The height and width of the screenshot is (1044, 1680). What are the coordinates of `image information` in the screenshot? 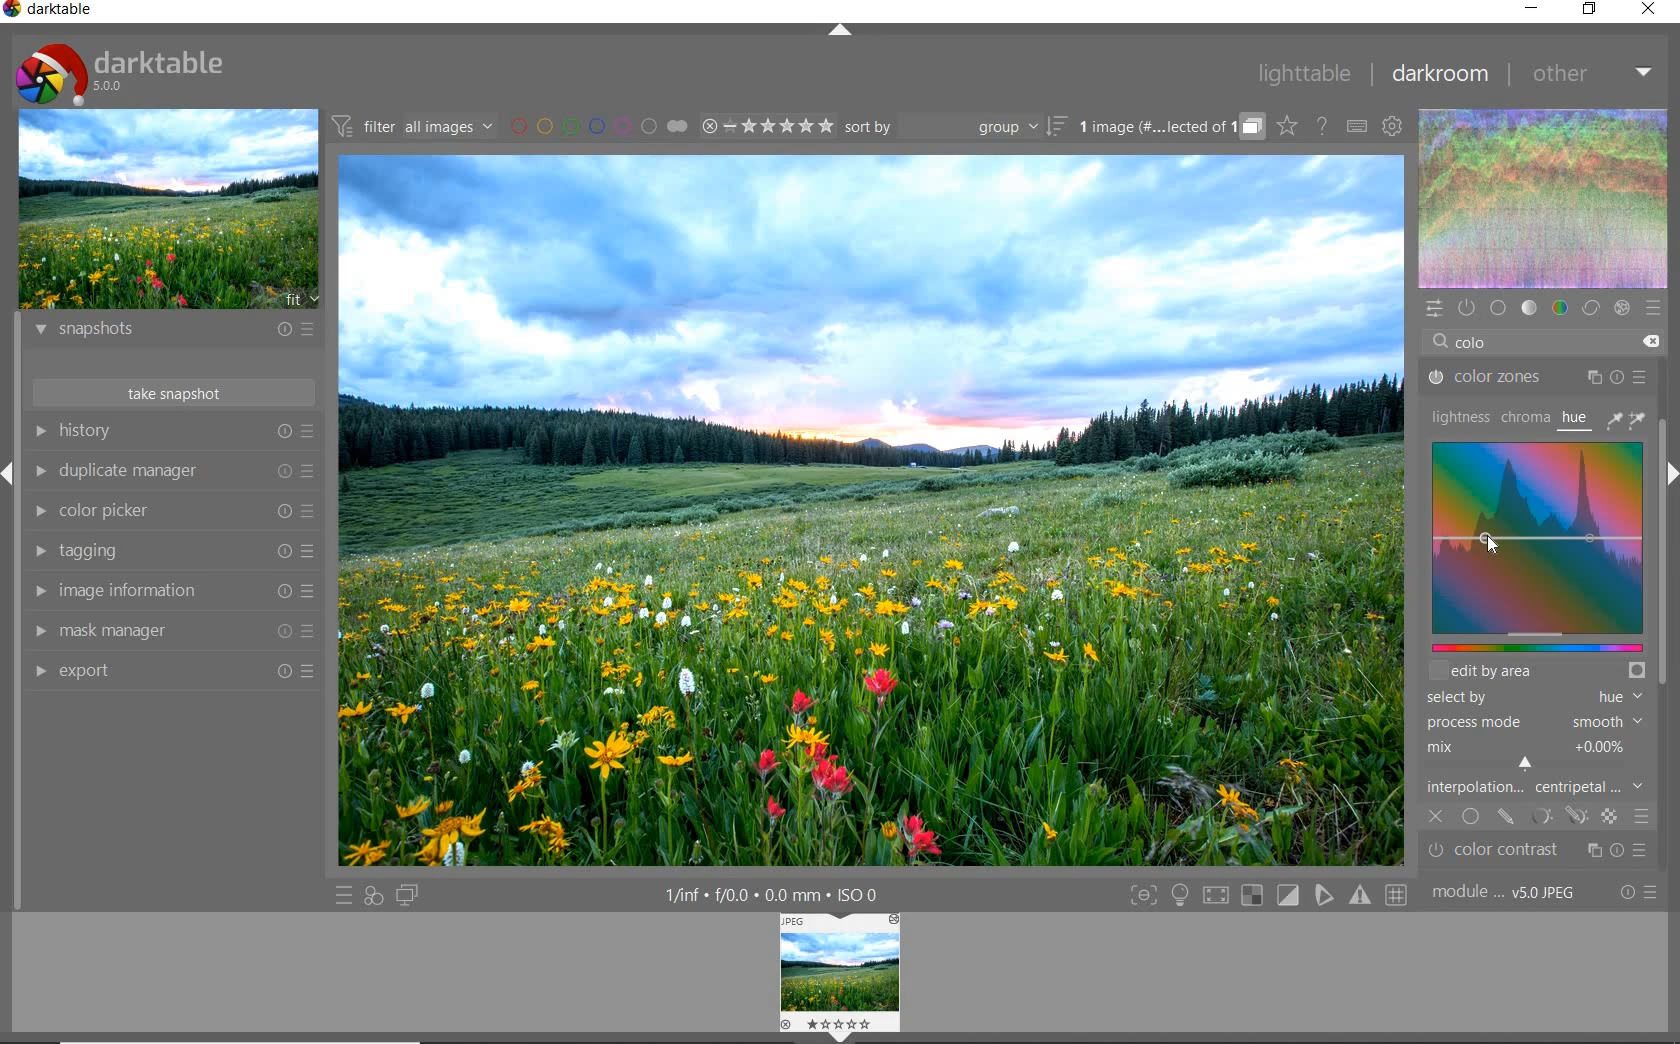 It's located at (170, 592).